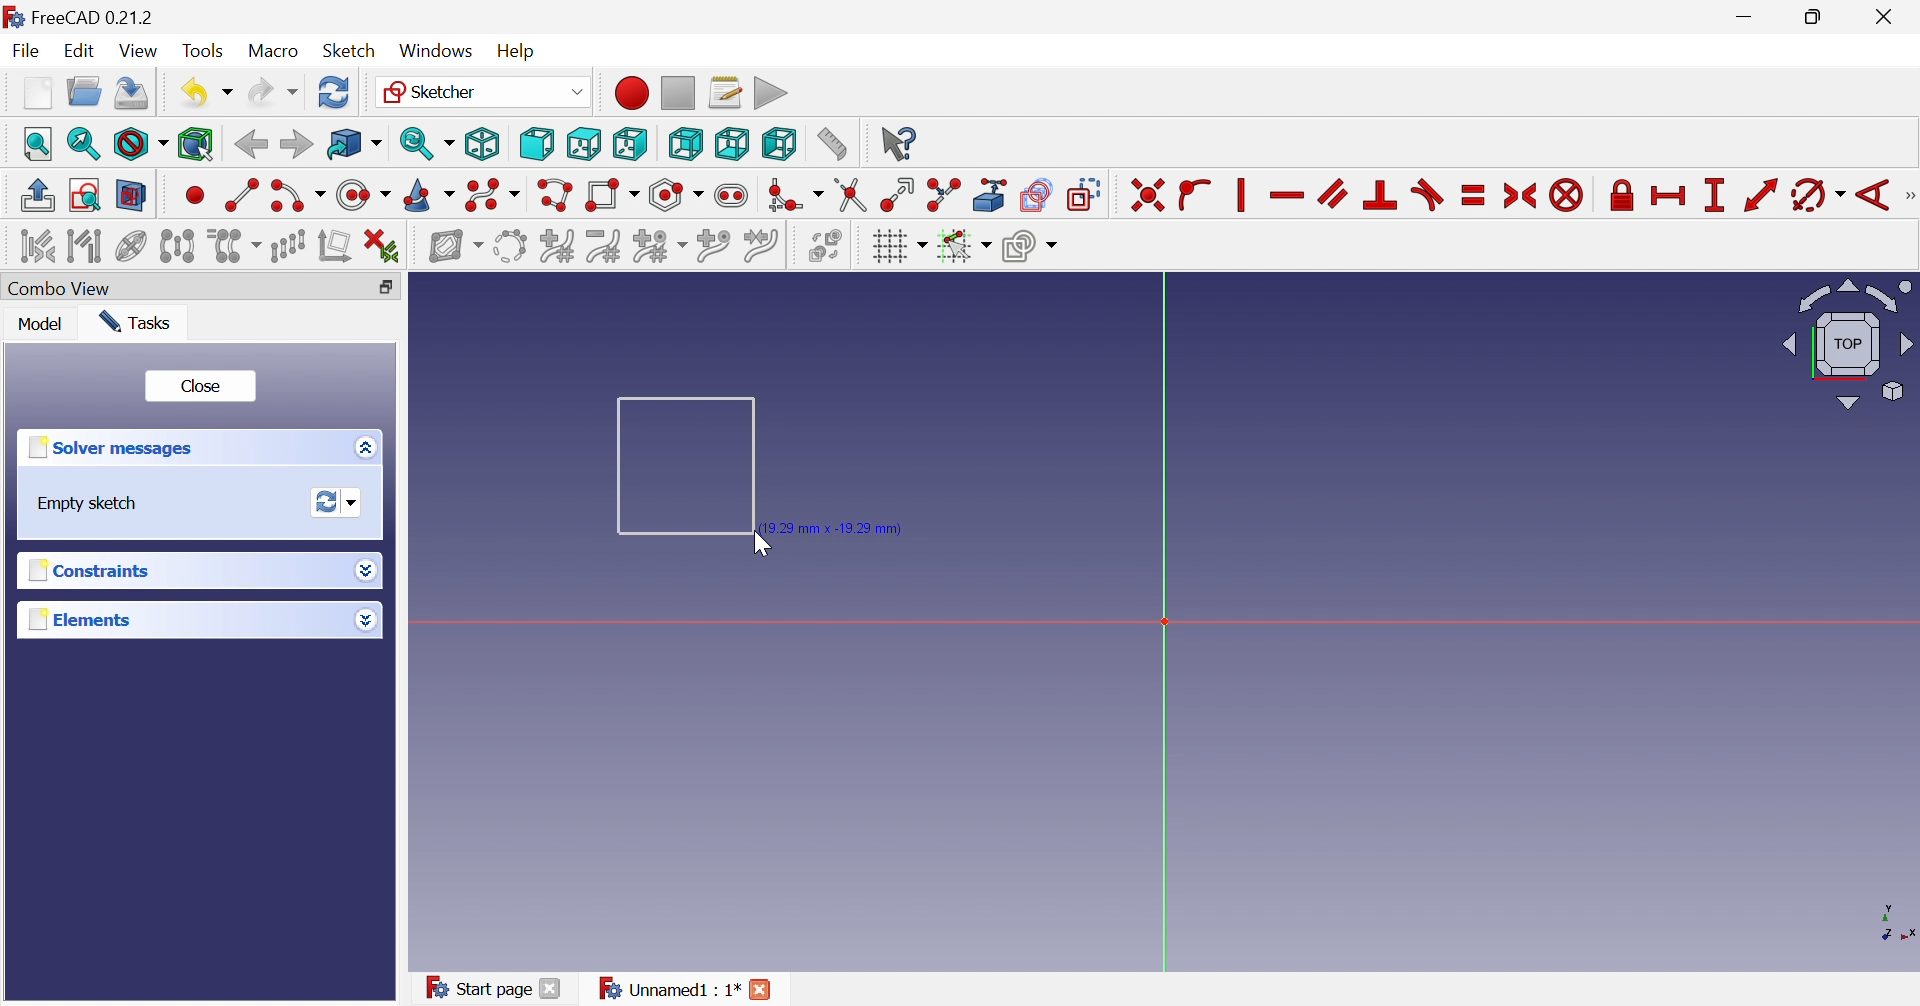 The height and width of the screenshot is (1006, 1920). I want to click on Close, so click(1888, 18).